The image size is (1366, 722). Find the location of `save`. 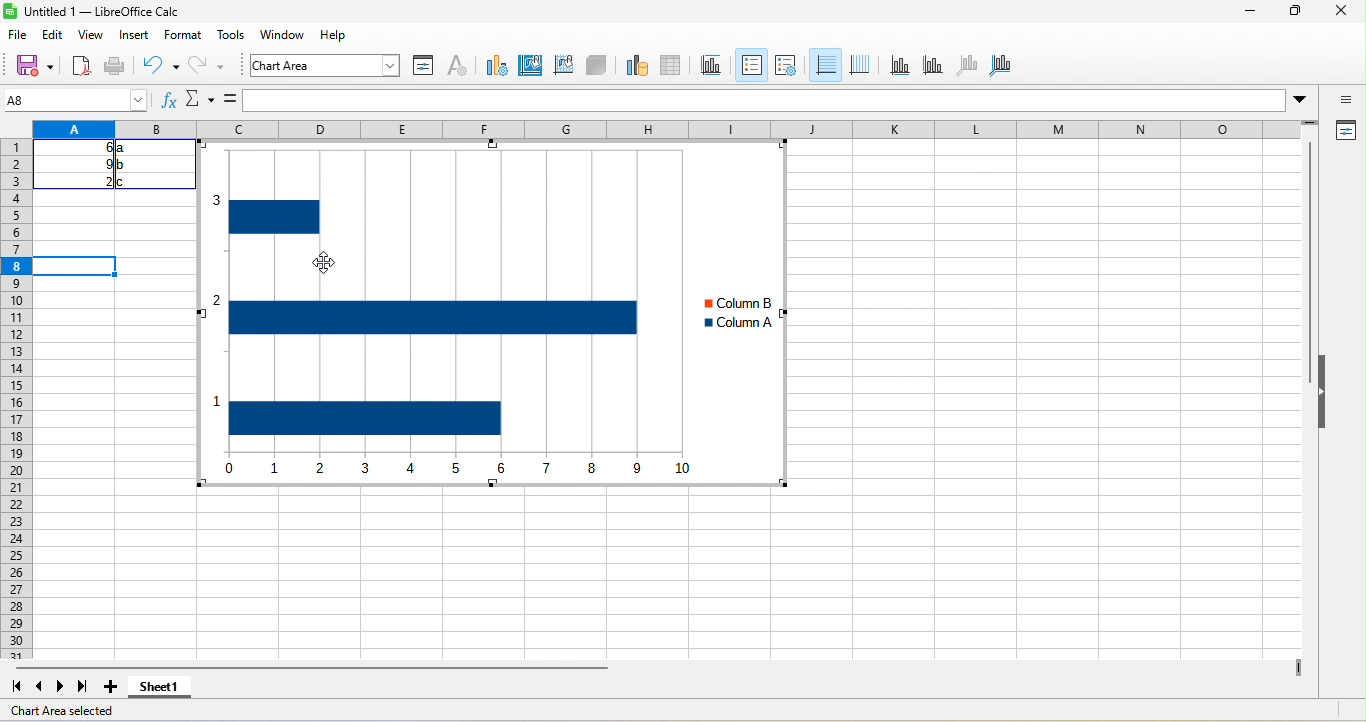

save is located at coordinates (116, 64).